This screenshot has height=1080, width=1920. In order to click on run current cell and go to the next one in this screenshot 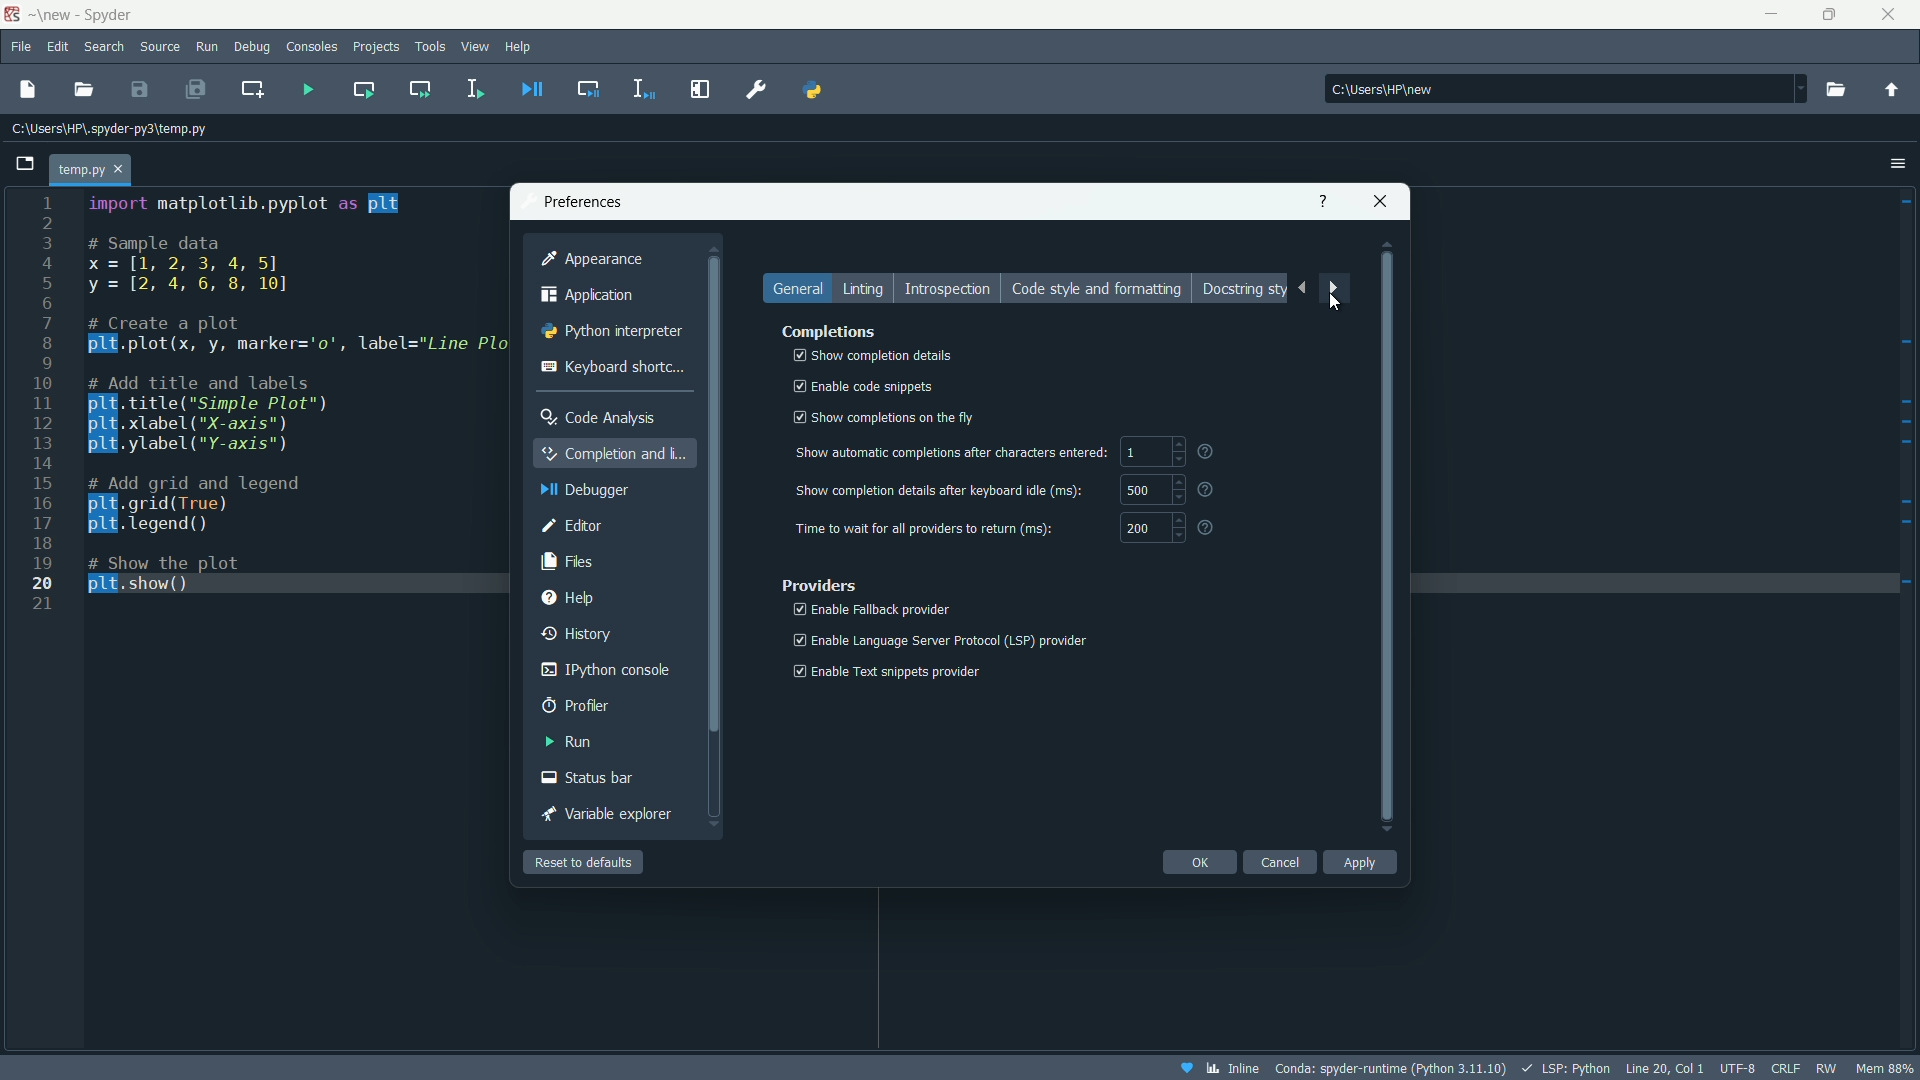, I will do `click(421, 89)`.